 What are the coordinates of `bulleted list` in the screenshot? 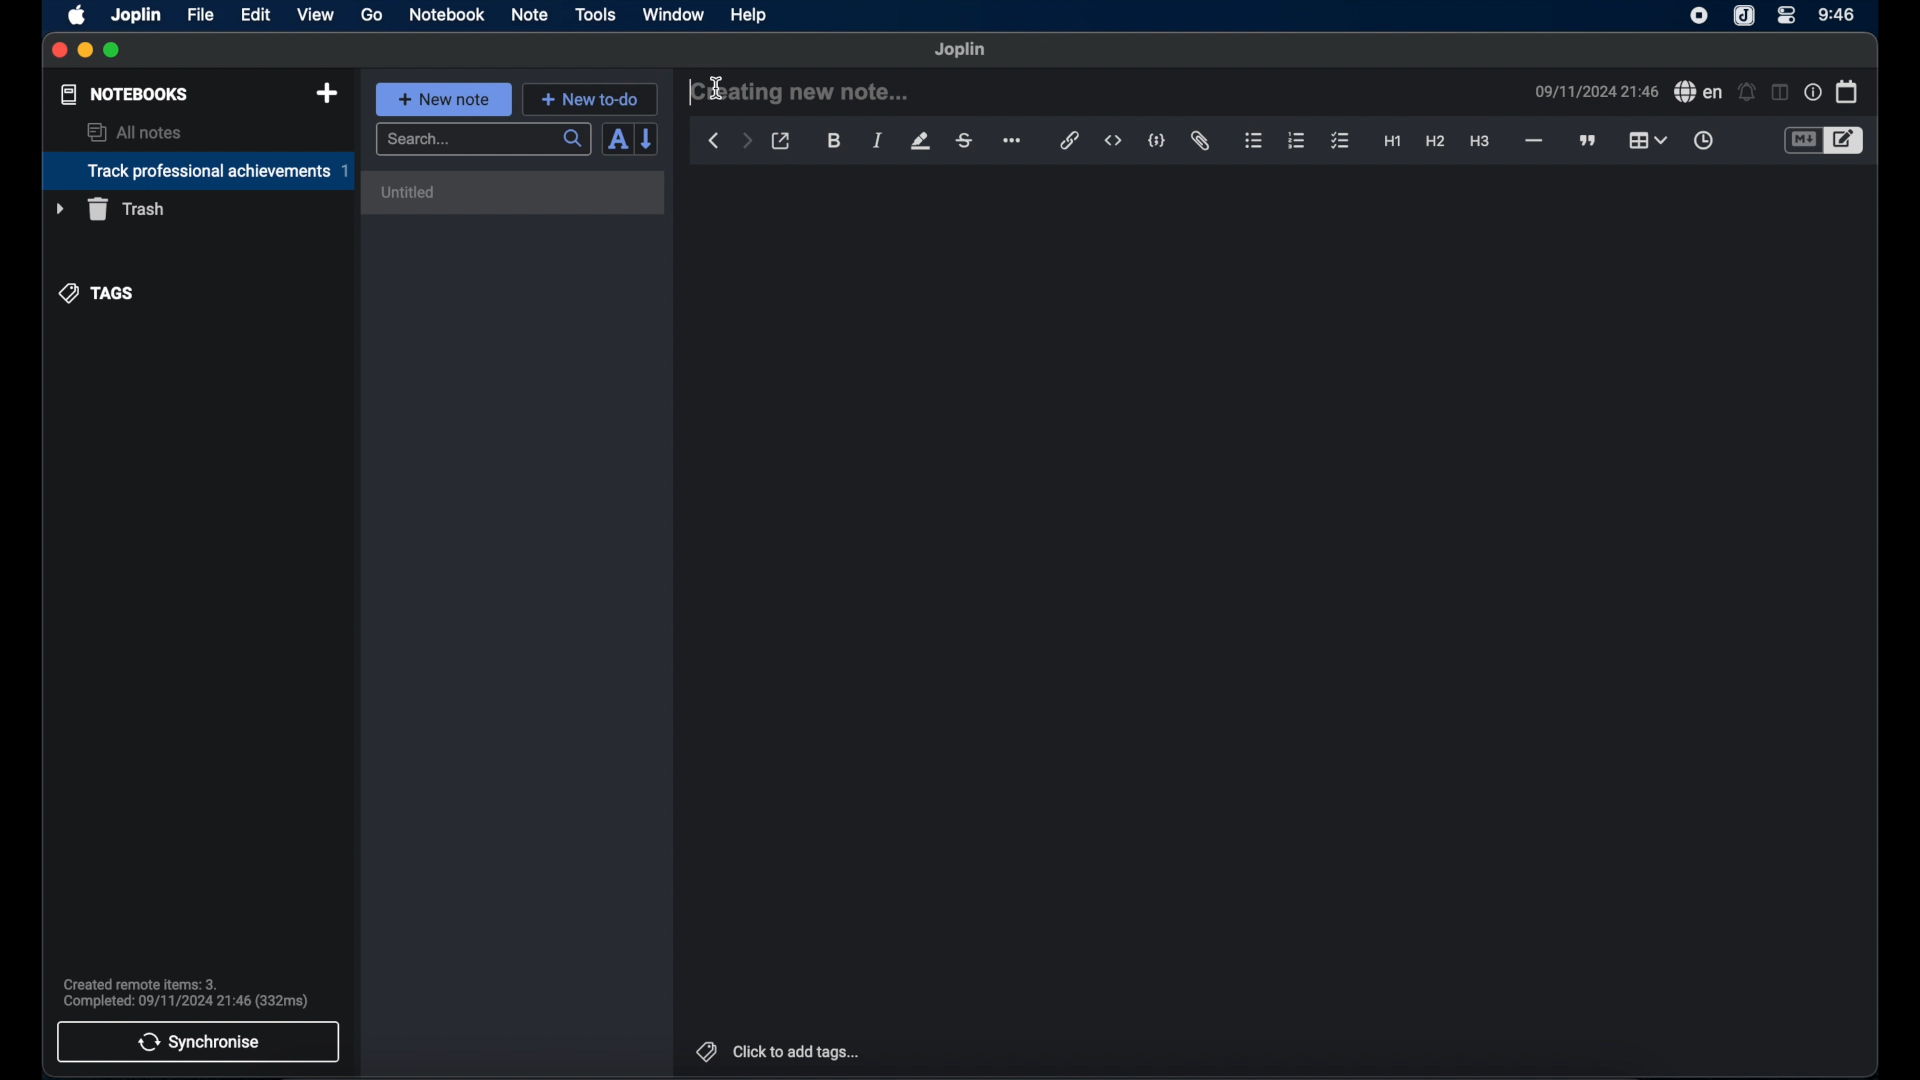 It's located at (1254, 142).